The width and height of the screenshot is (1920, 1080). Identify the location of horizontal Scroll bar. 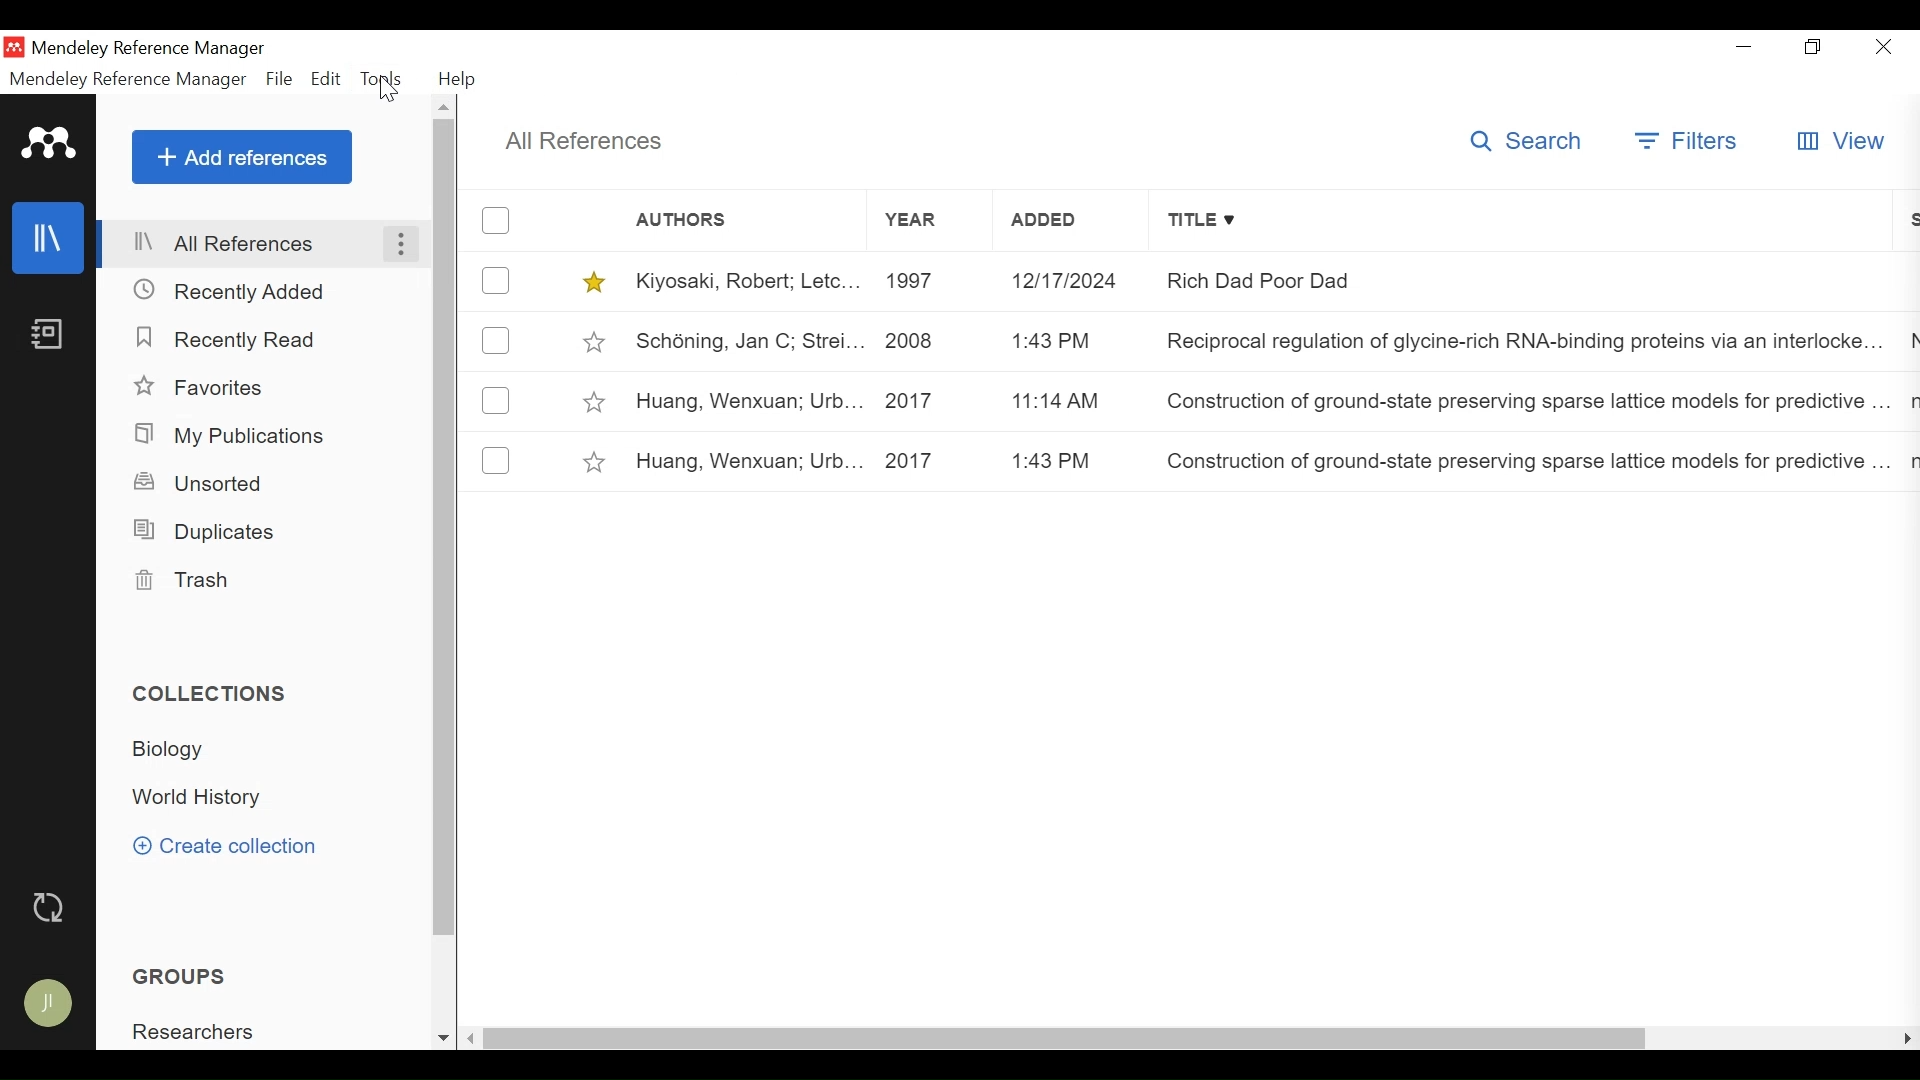
(1066, 1041).